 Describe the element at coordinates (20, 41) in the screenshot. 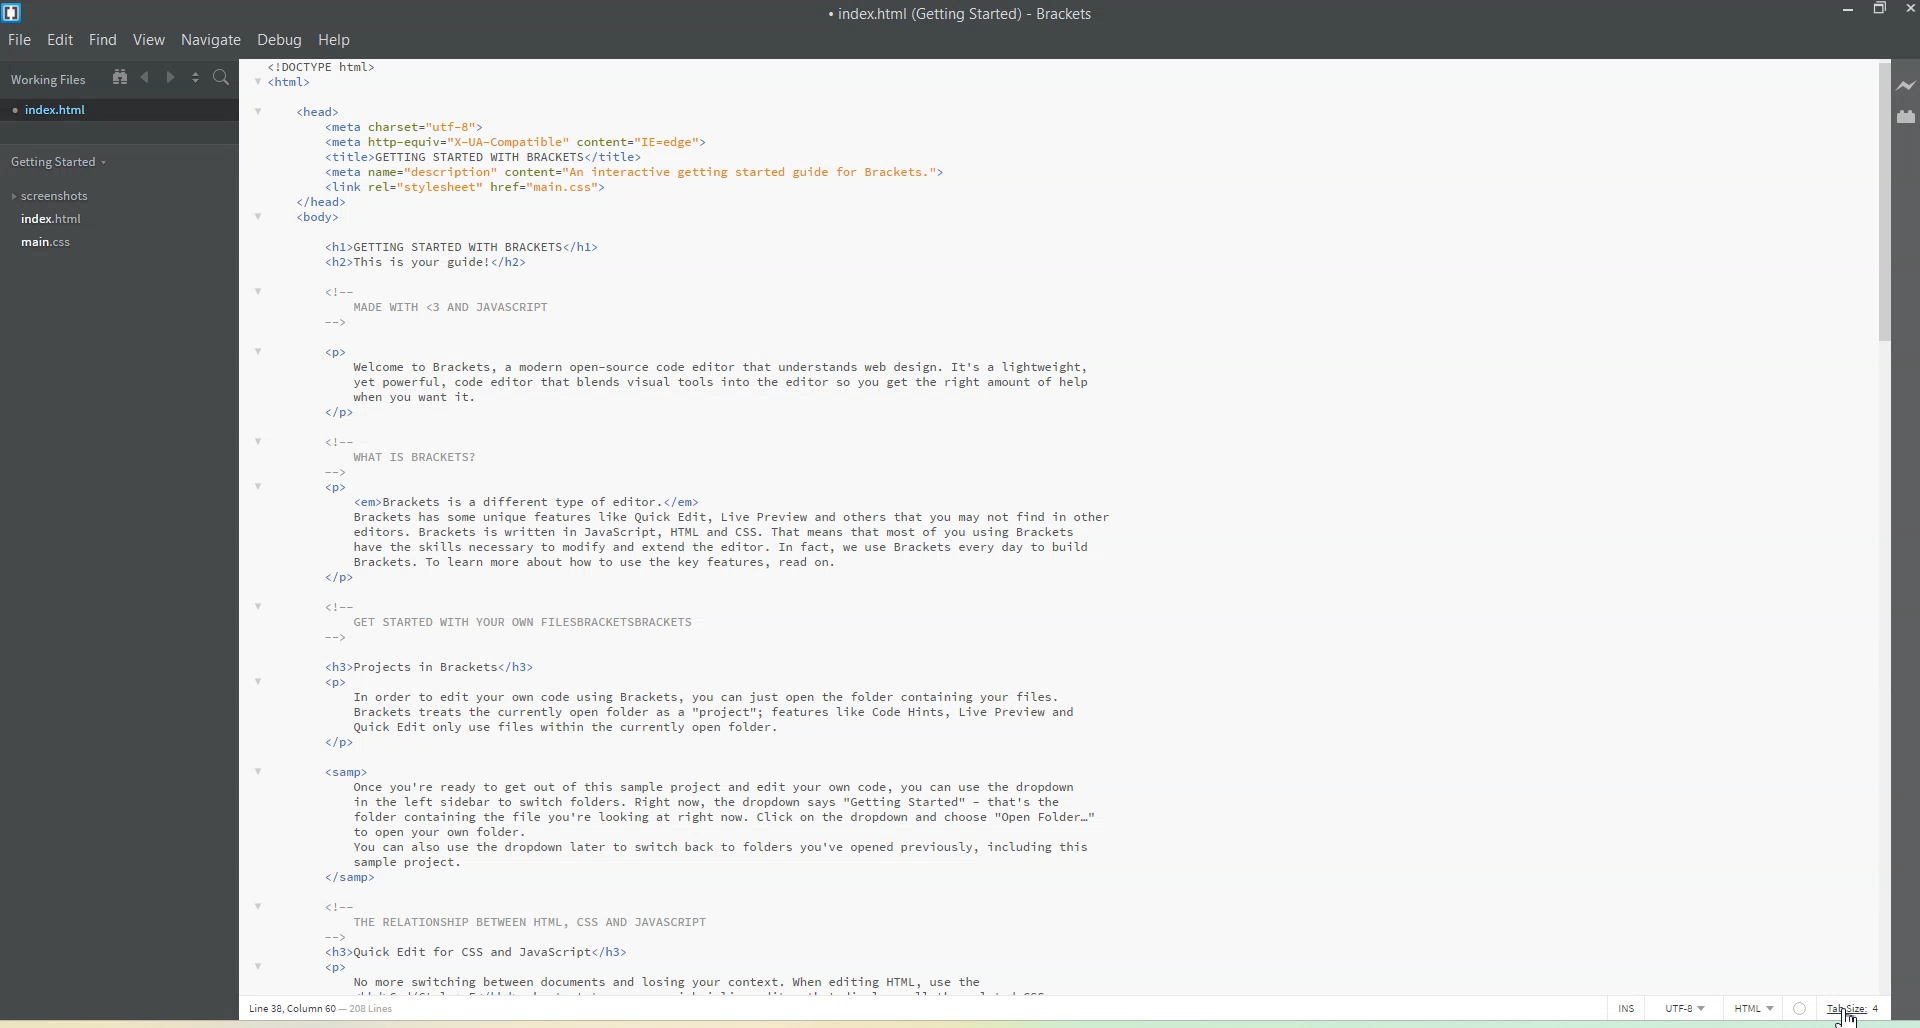

I see `File` at that location.